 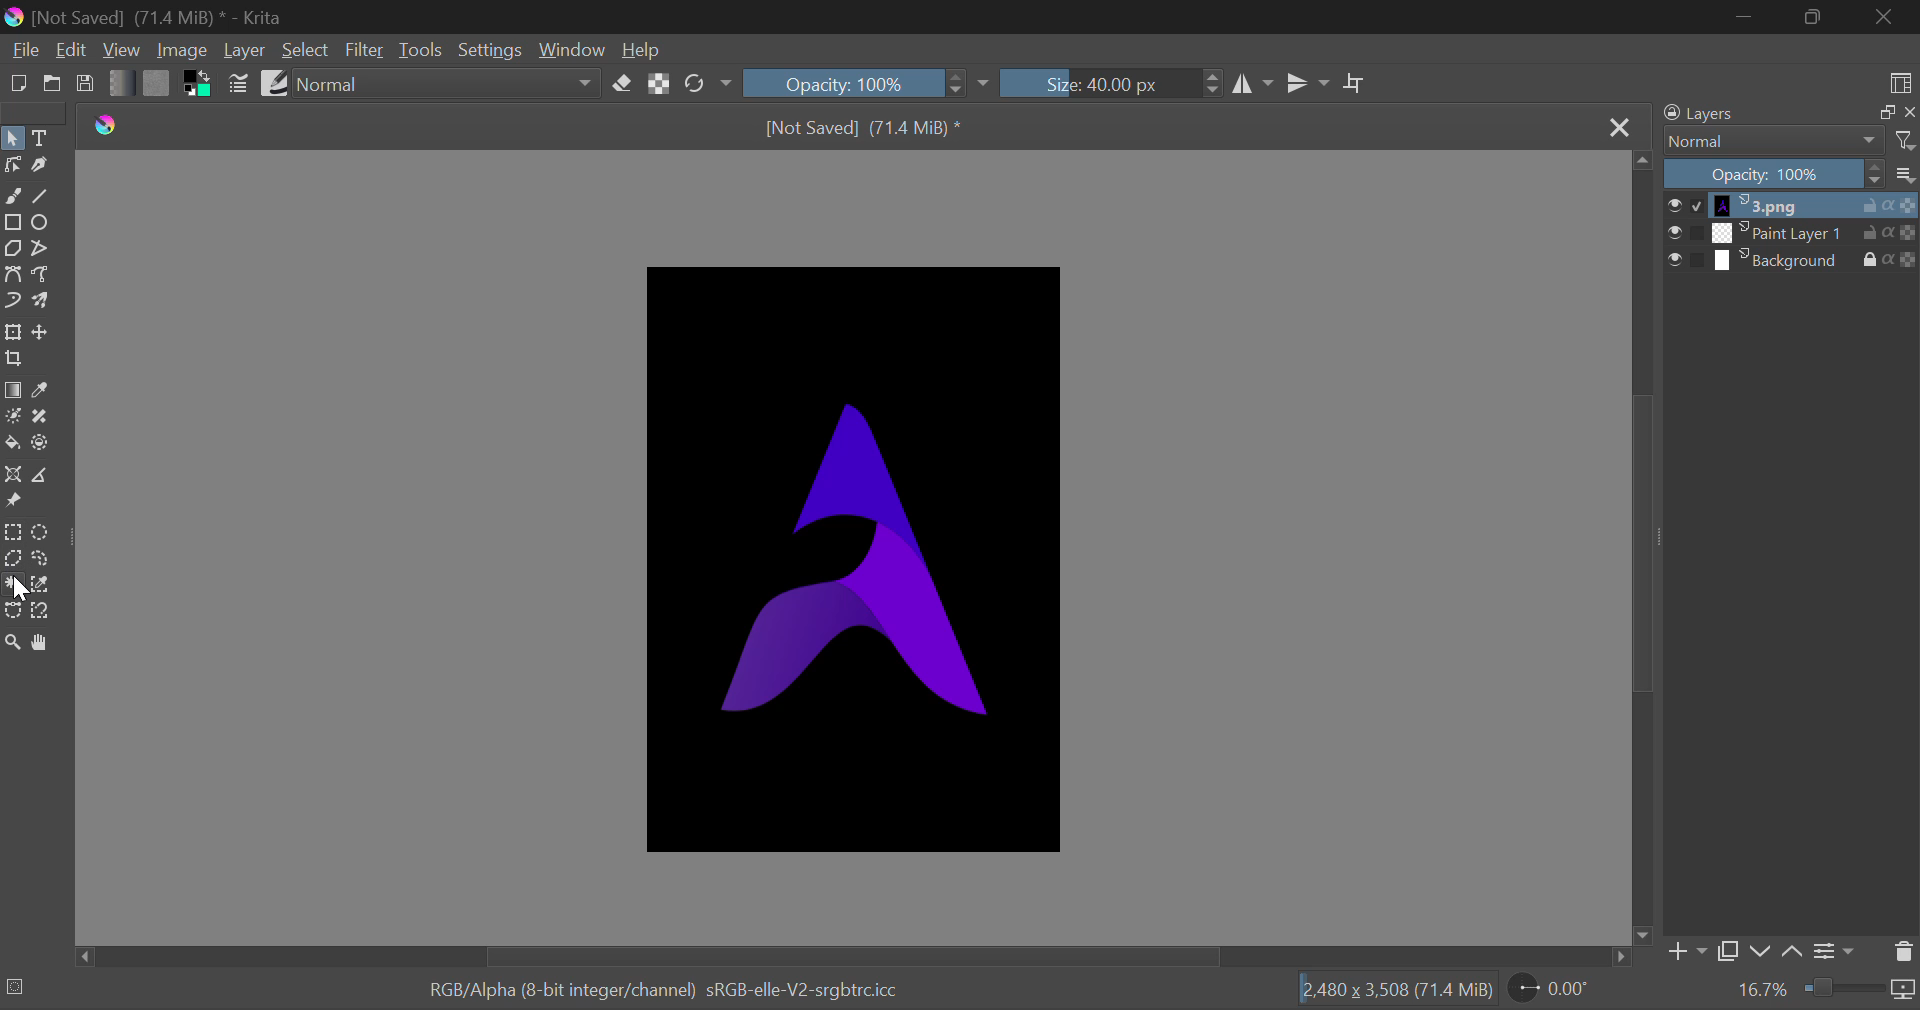 What do you see at coordinates (13, 165) in the screenshot?
I see `Edit Shape` at bounding box center [13, 165].